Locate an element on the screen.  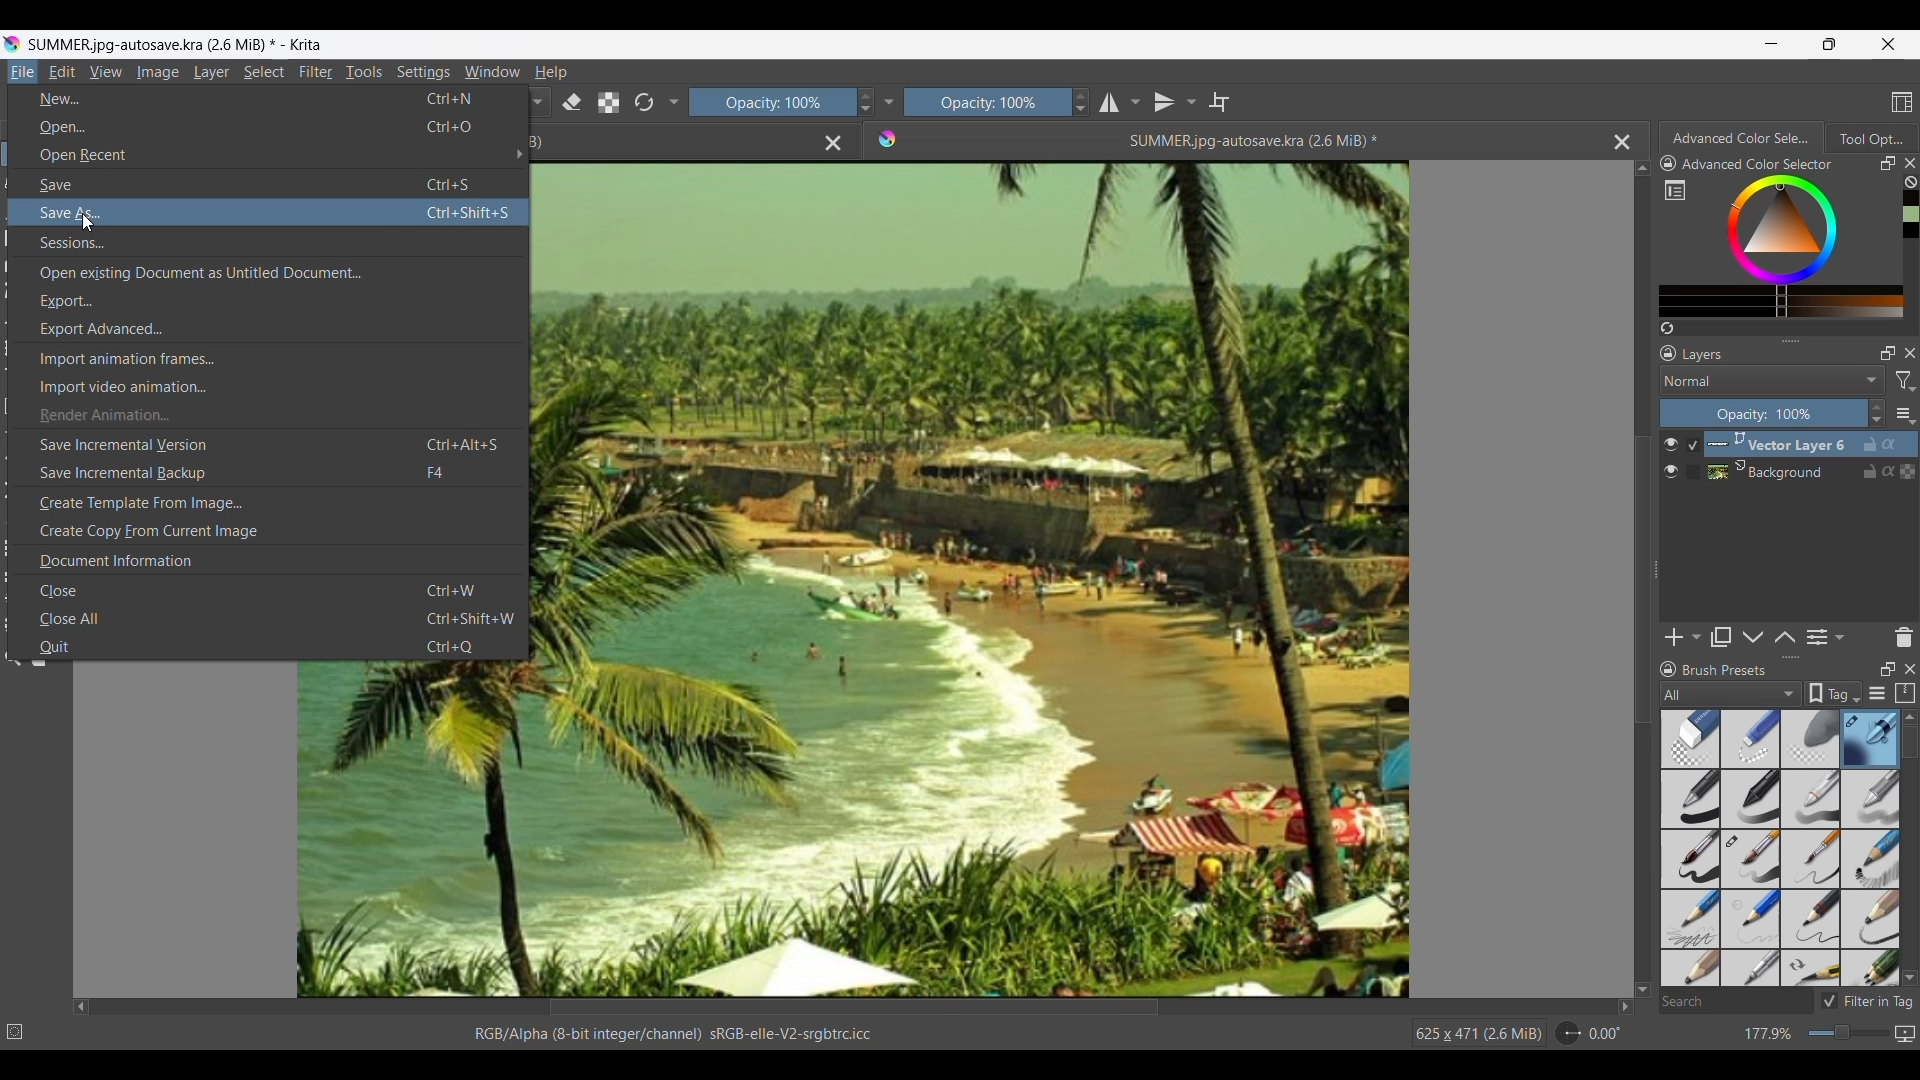
Settings is located at coordinates (423, 71).